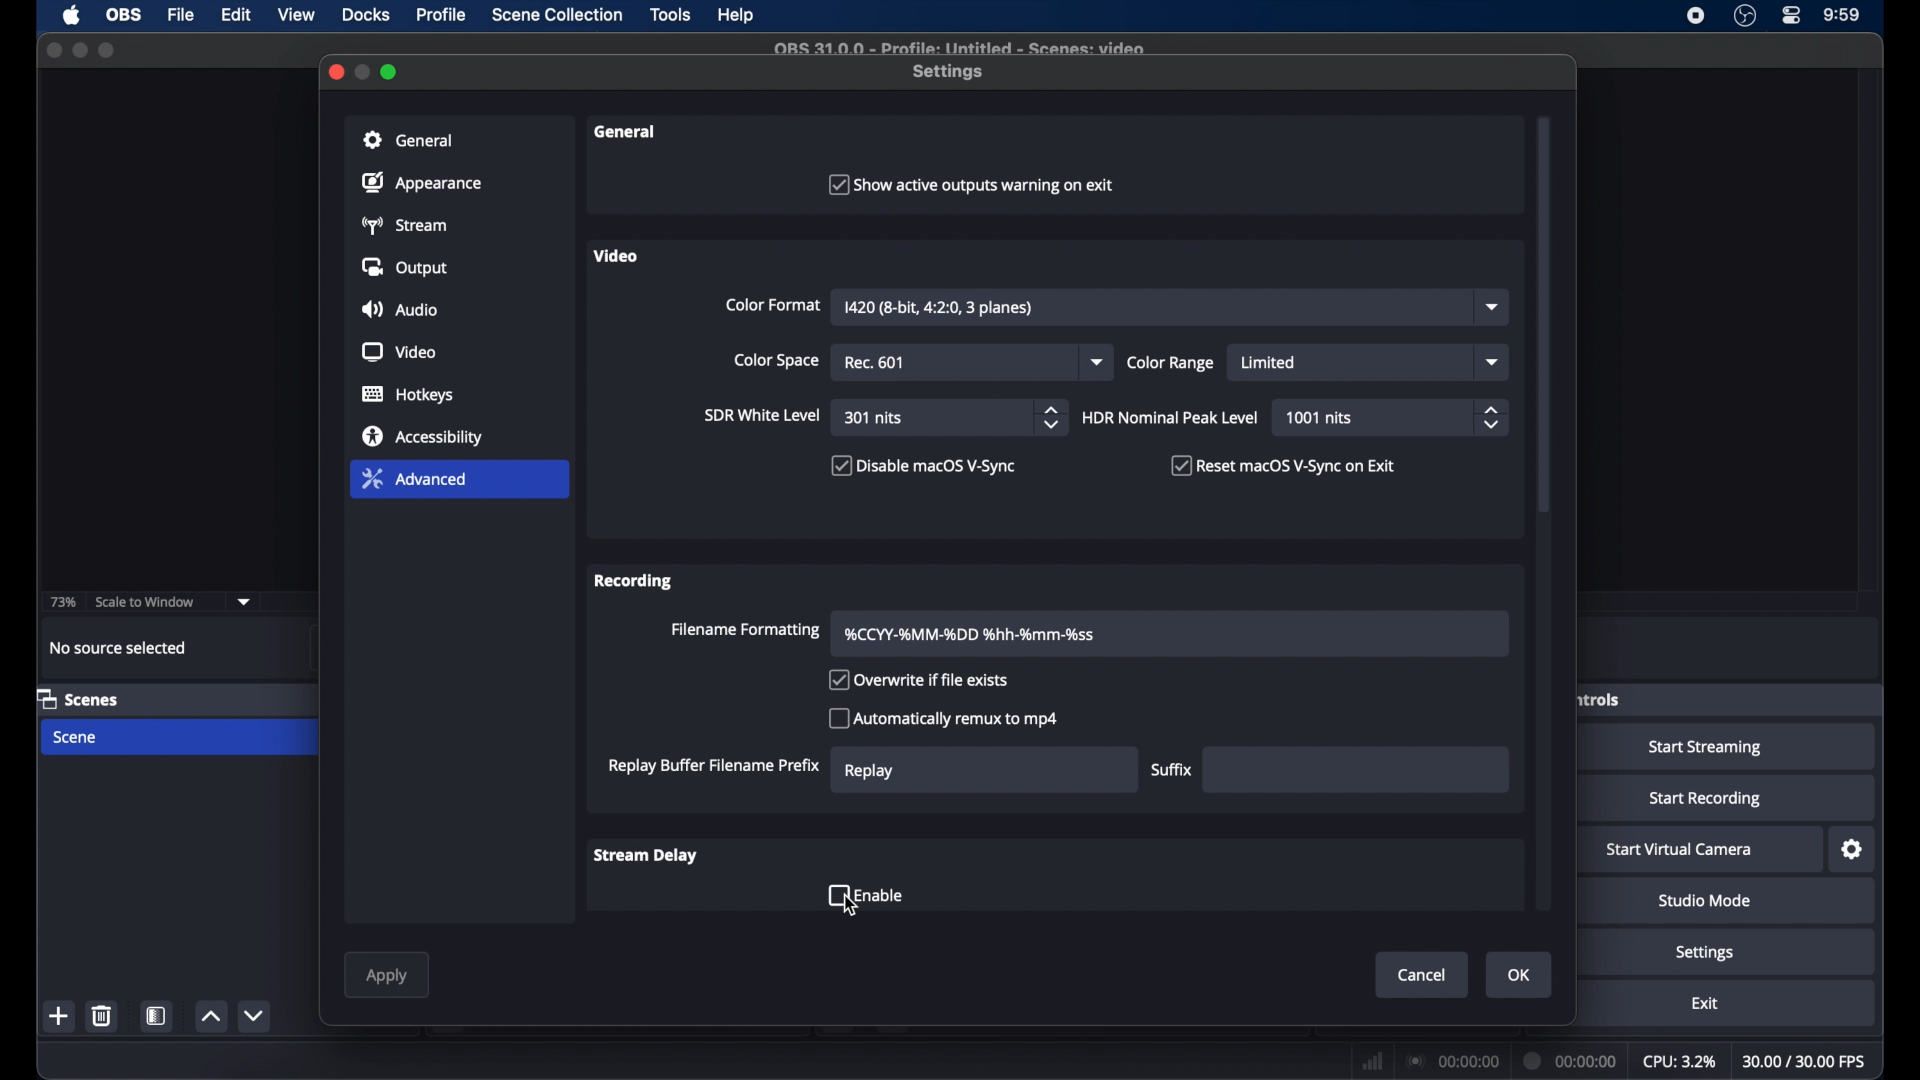  What do you see at coordinates (408, 226) in the screenshot?
I see `stream` at bounding box center [408, 226].